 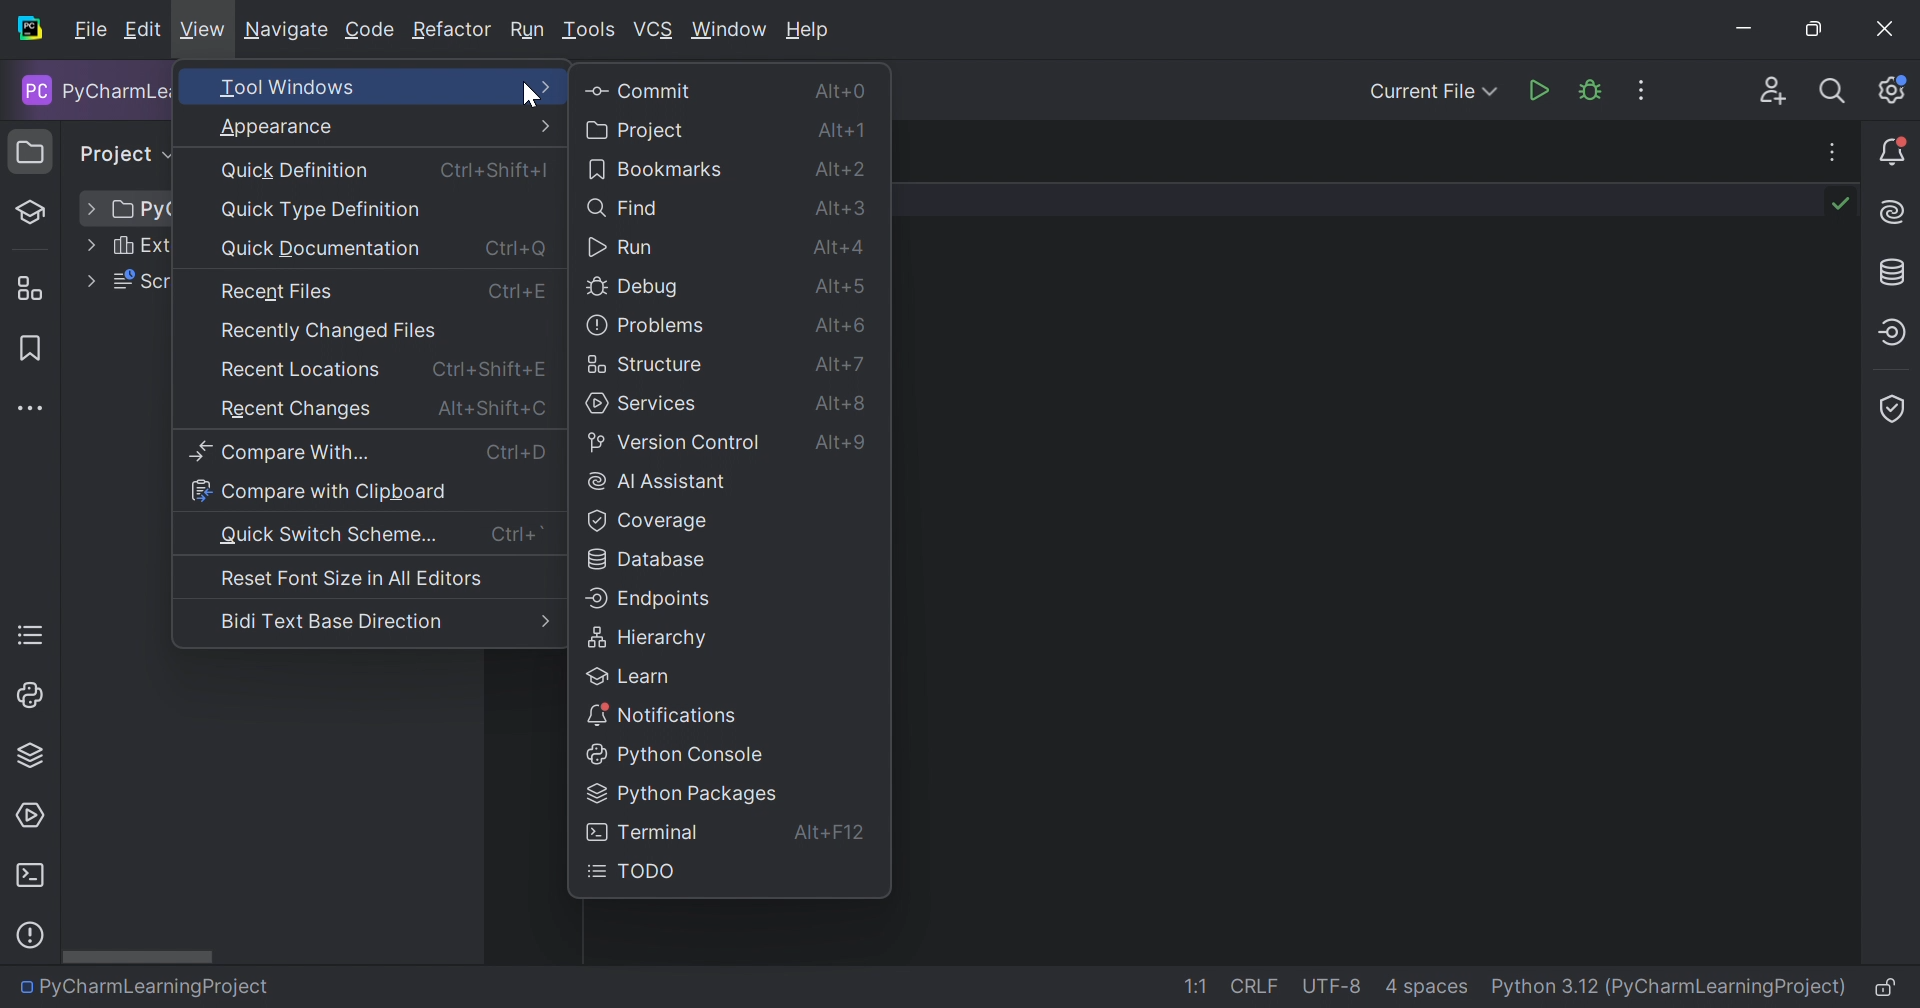 I want to click on Problems, so click(x=645, y=324).